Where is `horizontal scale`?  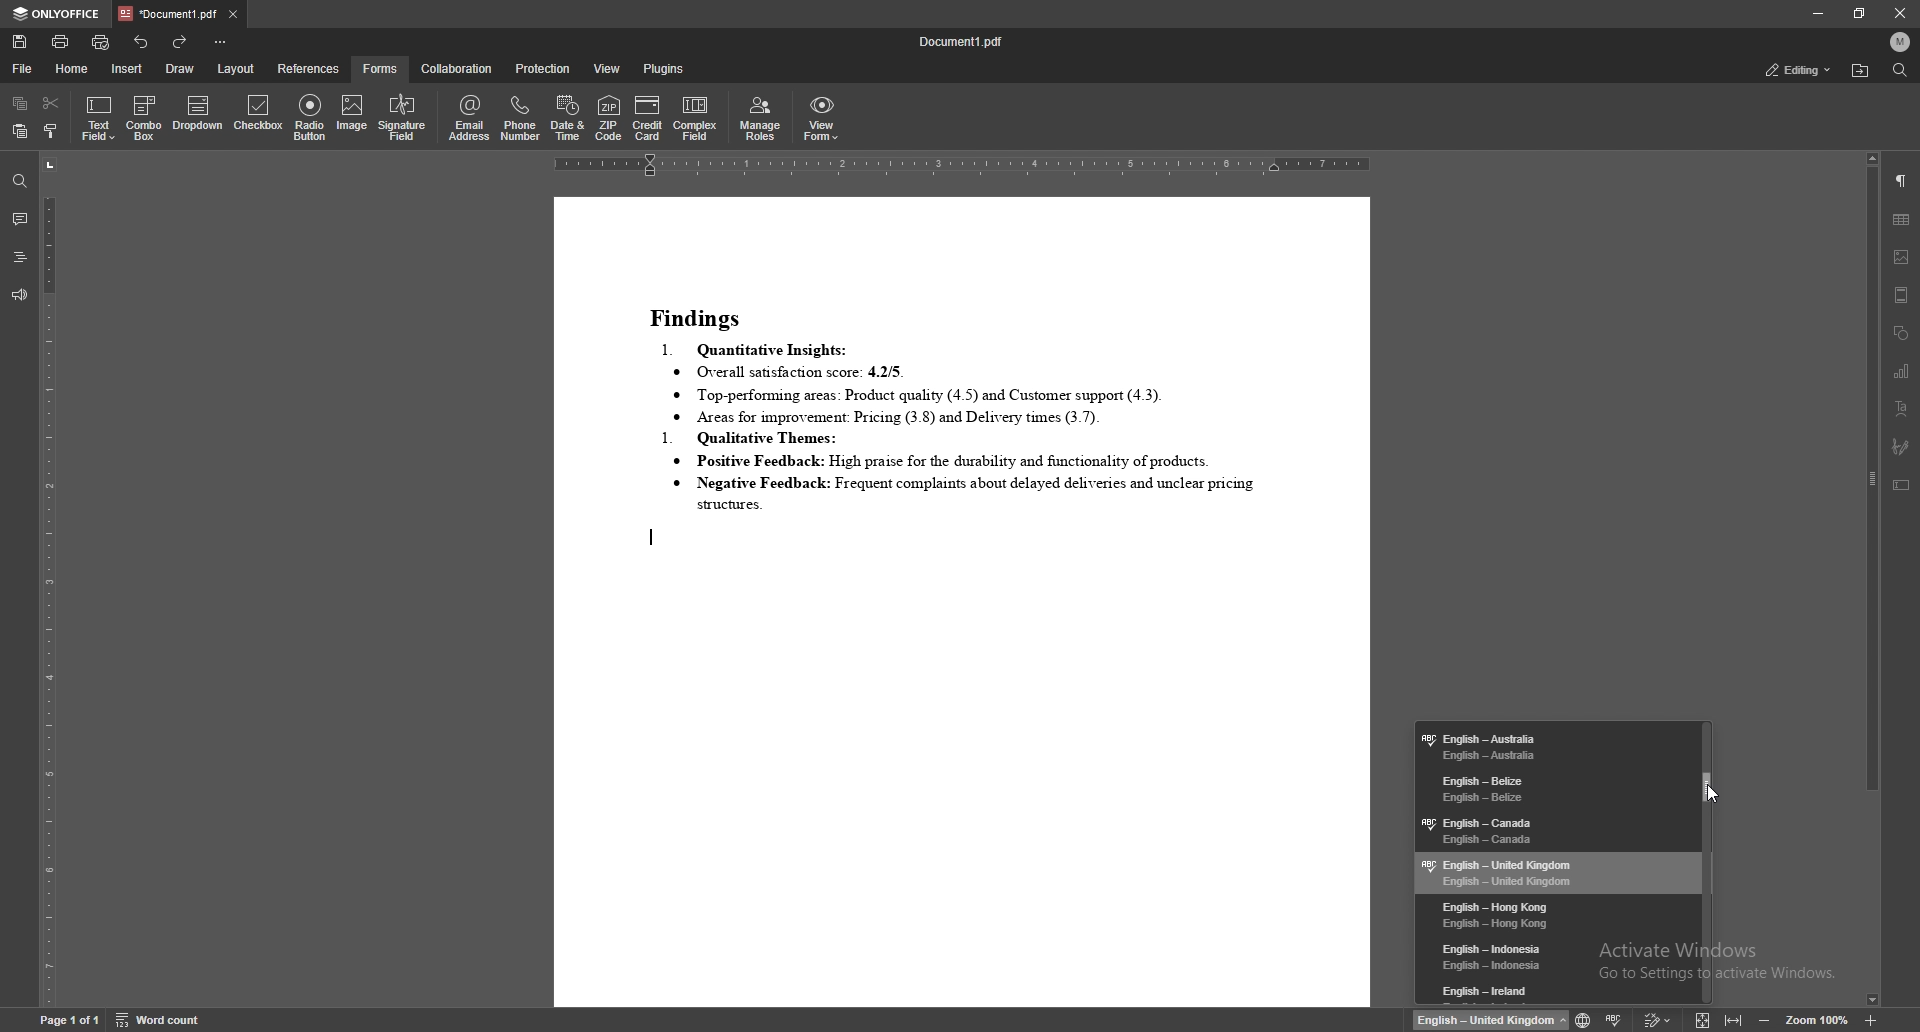
horizontal scale is located at coordinates (962, 166).